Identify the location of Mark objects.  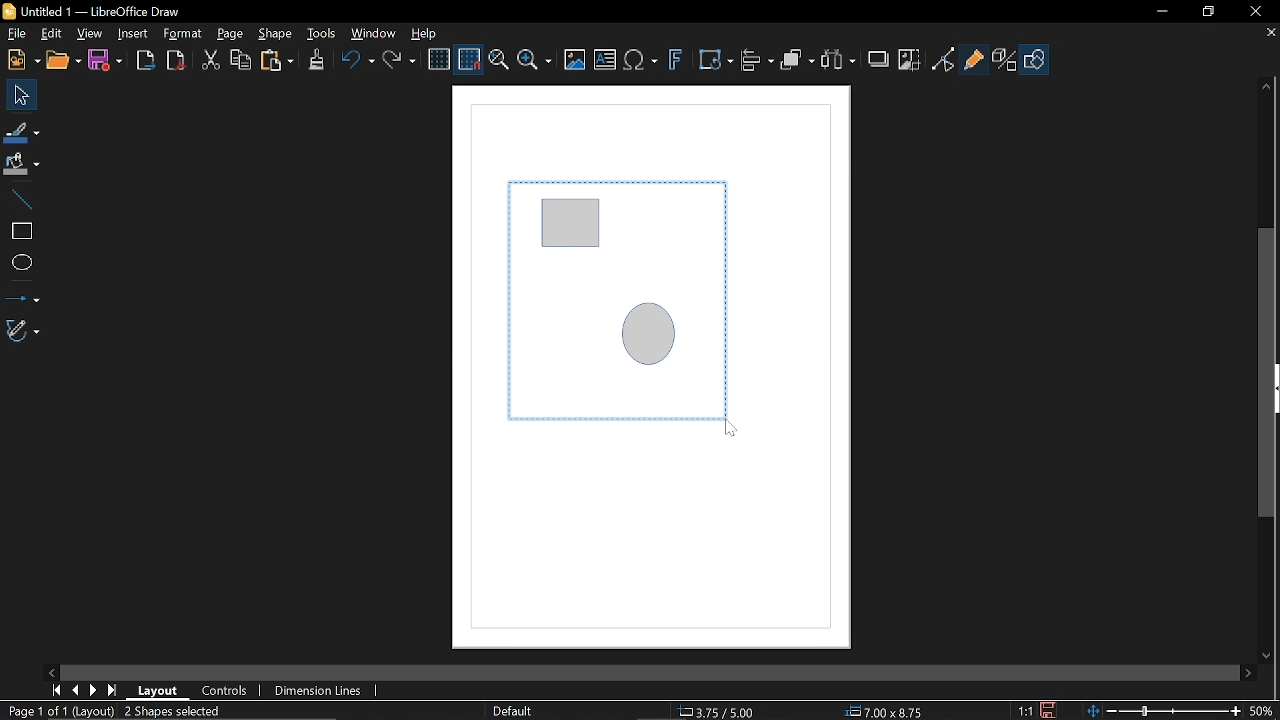
(164, 712).